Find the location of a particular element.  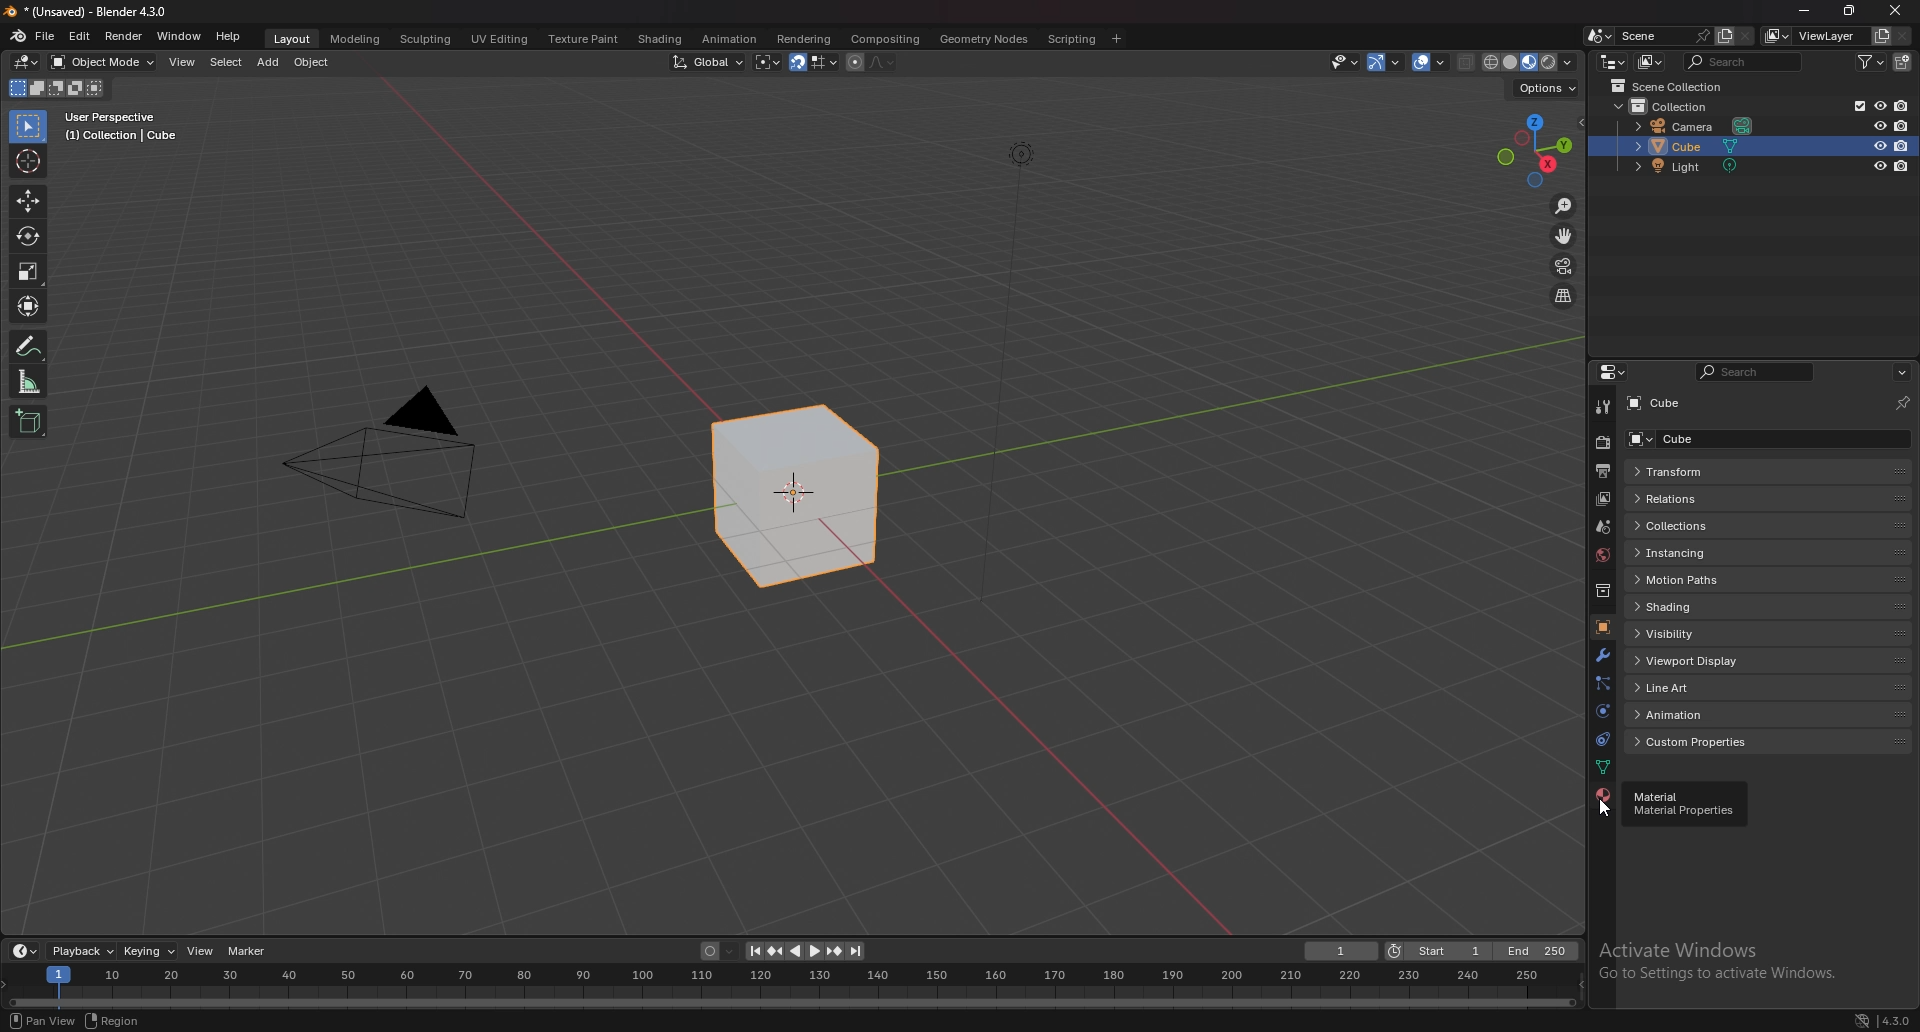

play animation is located at coordinates (804, 951).